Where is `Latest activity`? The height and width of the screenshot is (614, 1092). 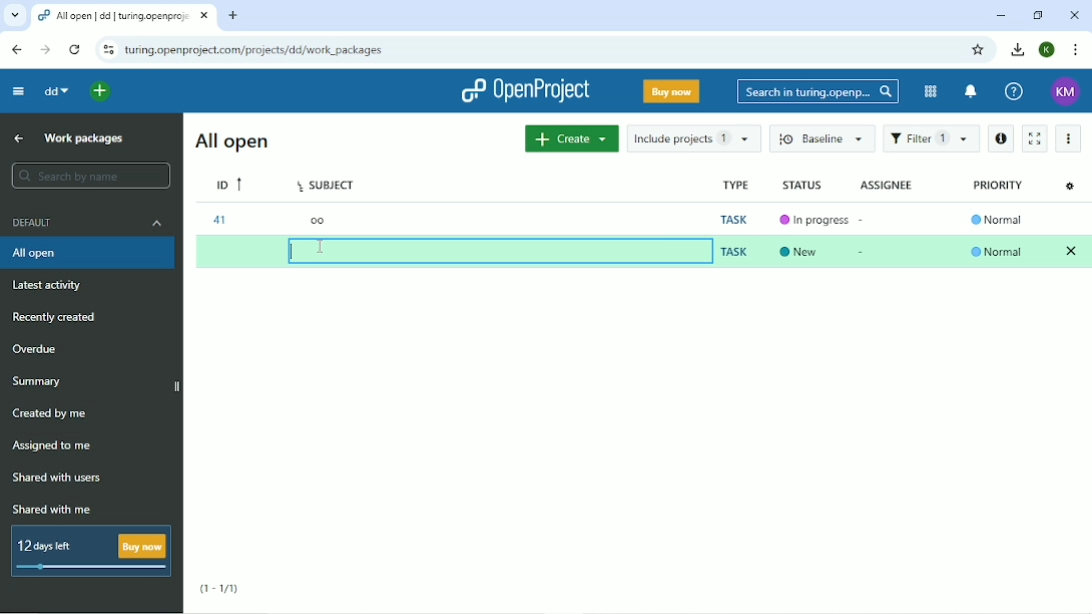
Latest activity is located at coordinates (53, 286).